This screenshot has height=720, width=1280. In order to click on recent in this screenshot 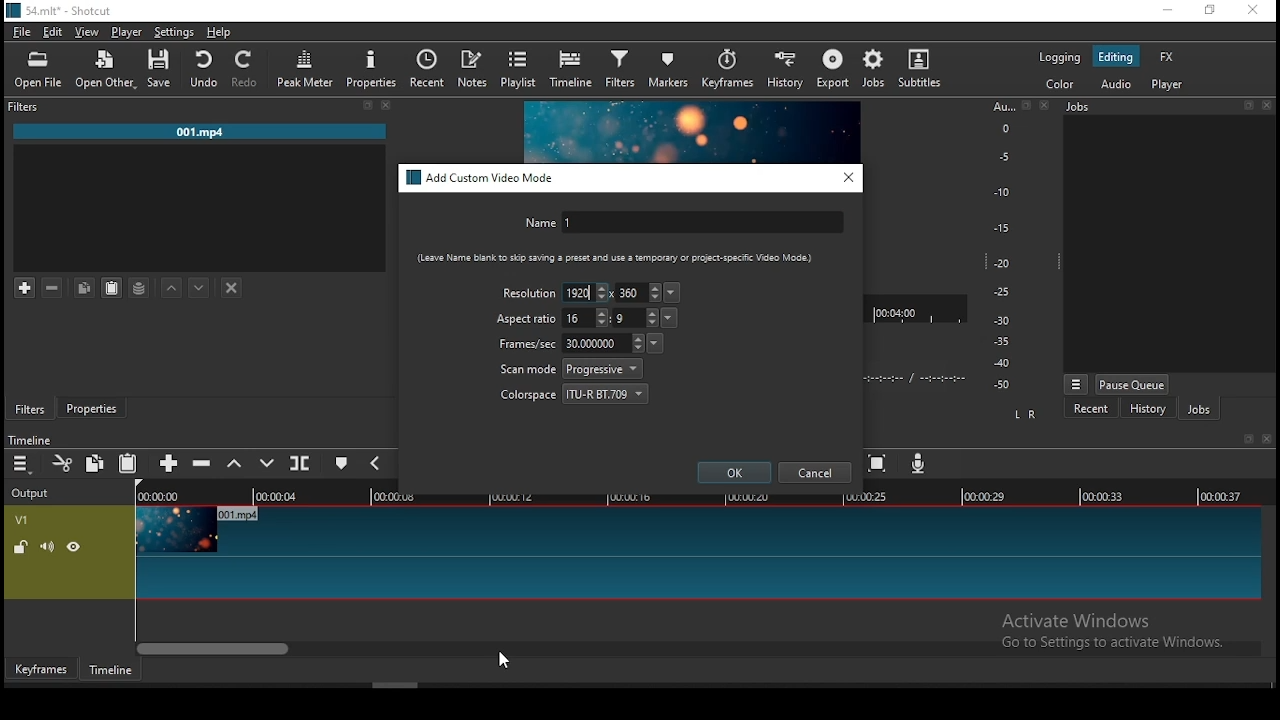, I will do `click(427, 66)`.